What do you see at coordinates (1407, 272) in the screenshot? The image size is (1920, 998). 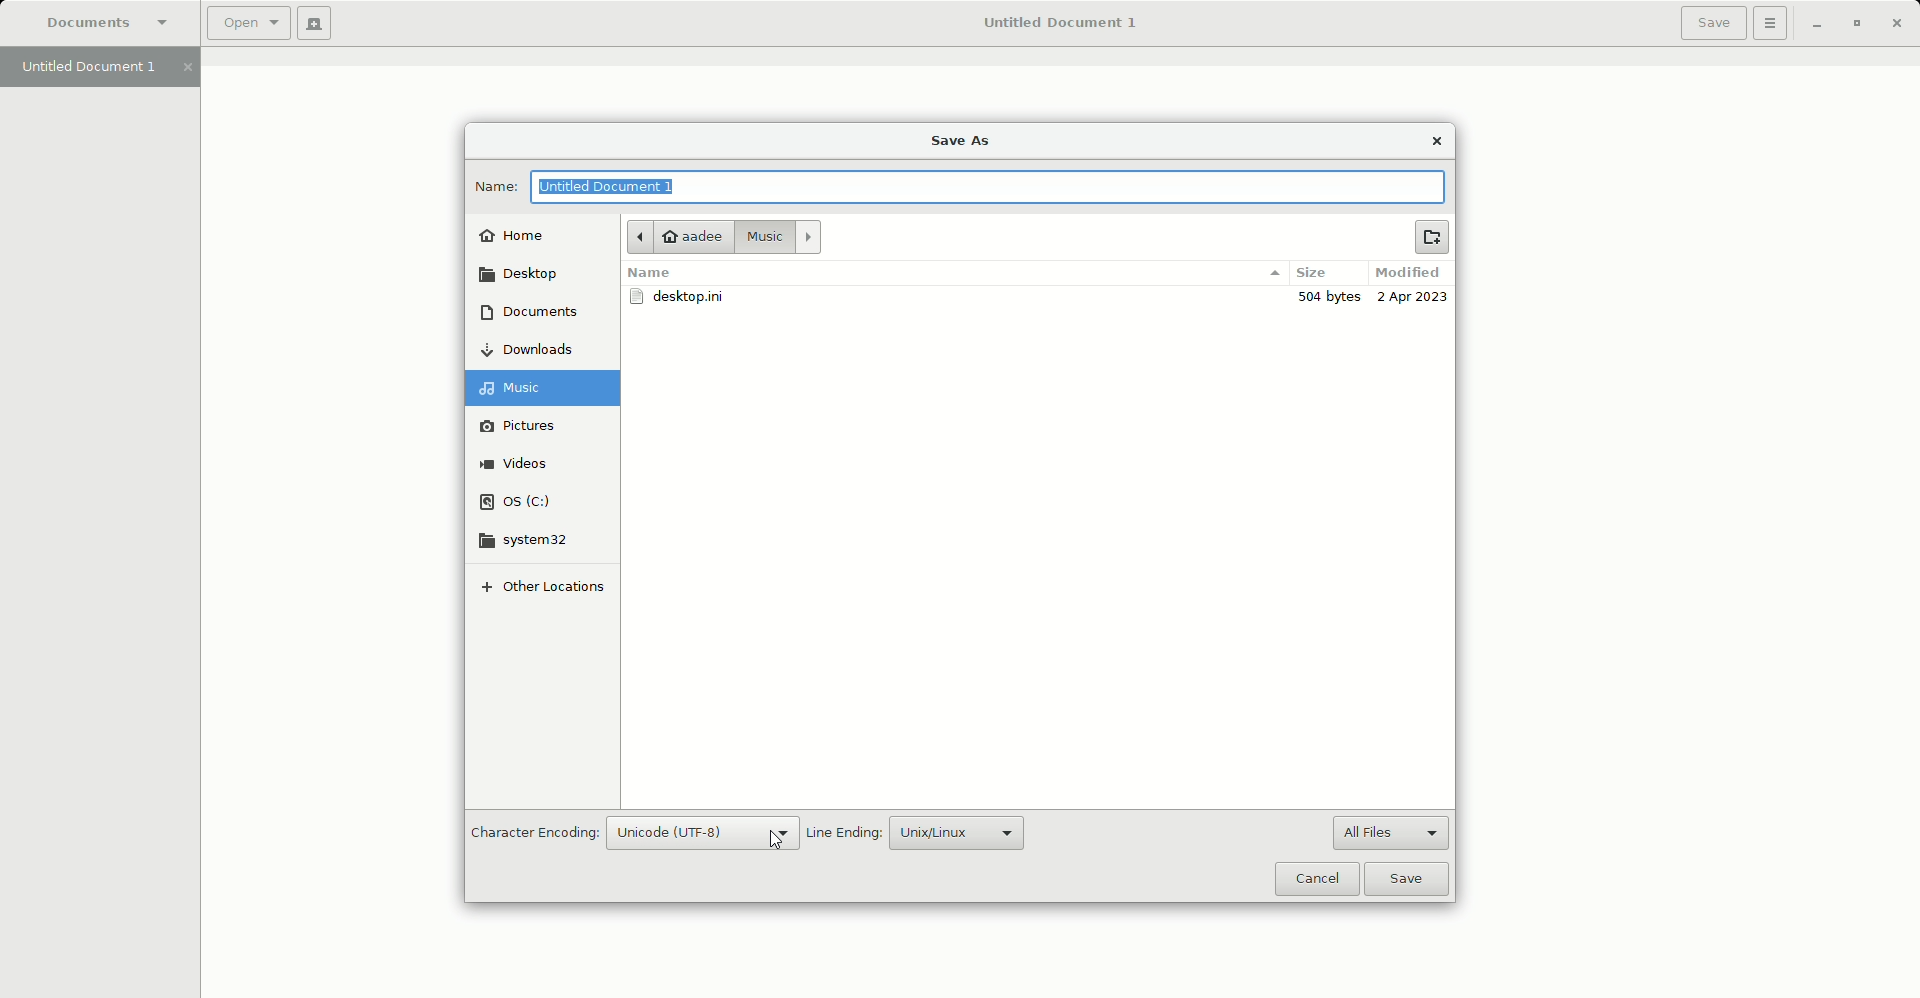 I see `Modified` at bounding box center [1407, 272].